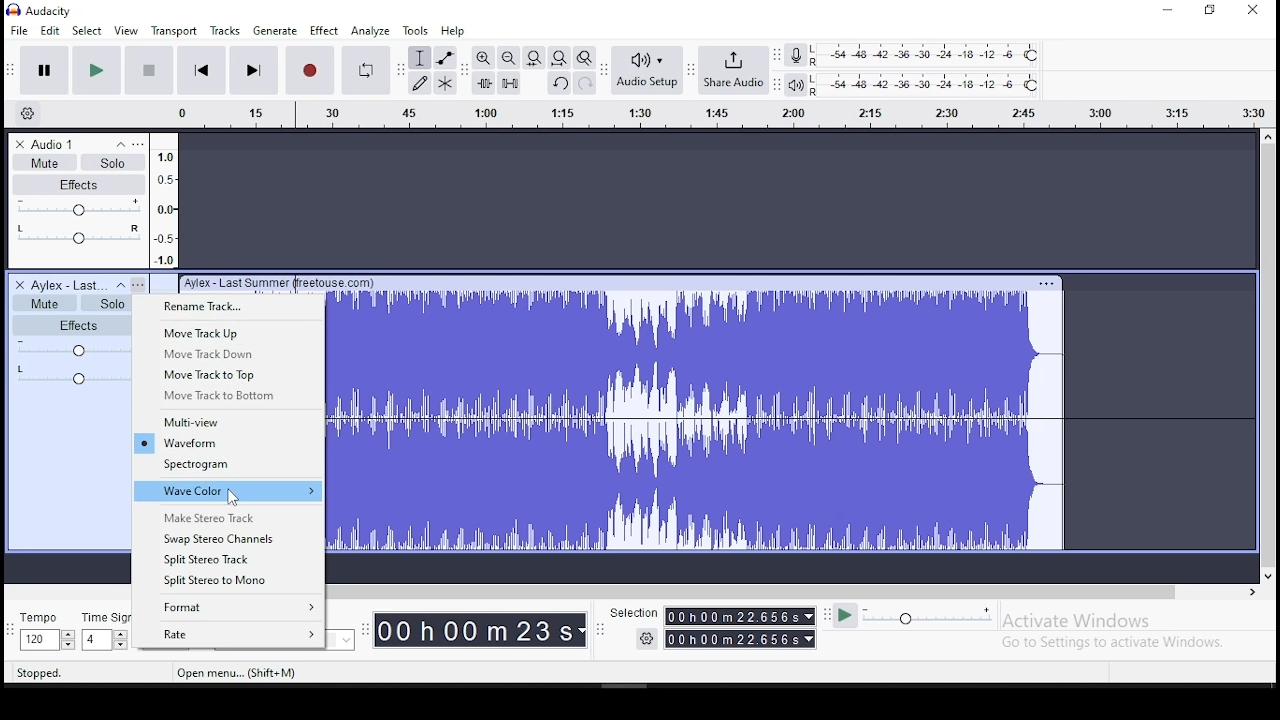  I want to click on zoom toggle, so click(584, 57).